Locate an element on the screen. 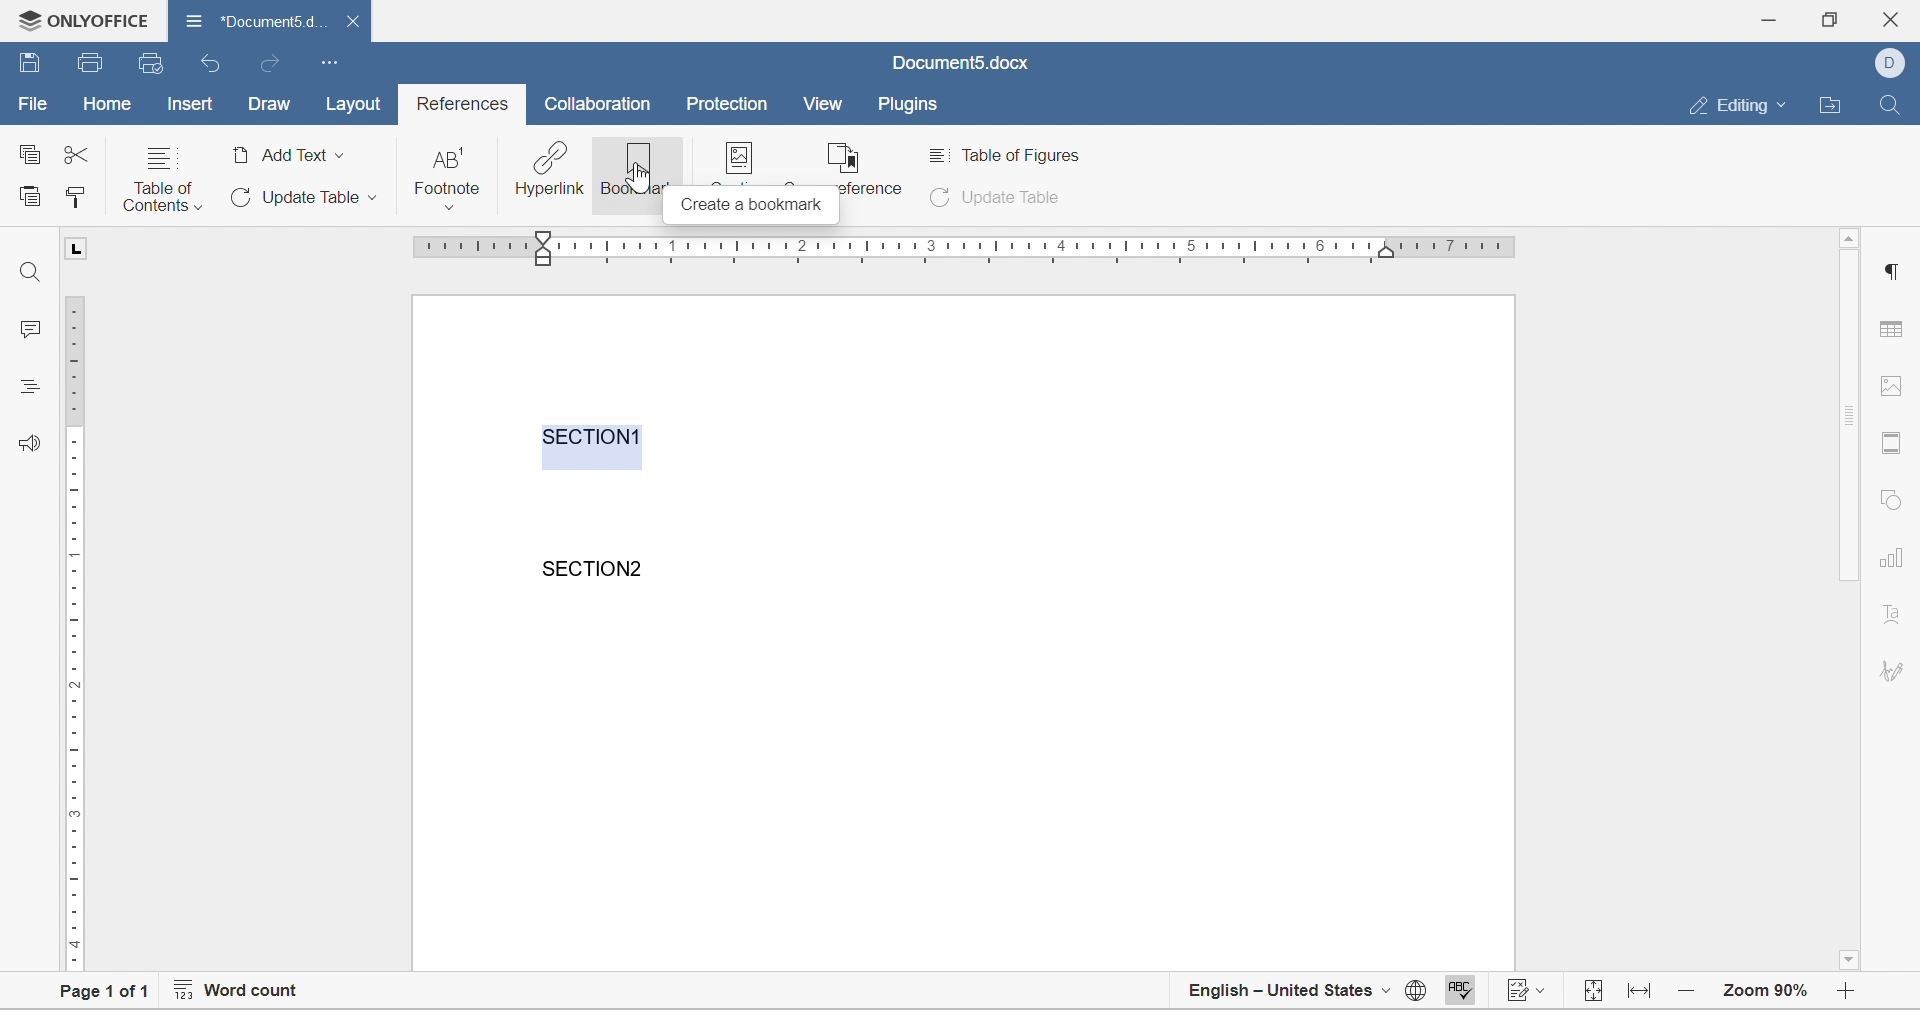 The width and height of the screenshot is (1920, 1010). track changes is located at coordinates (1530, 993).